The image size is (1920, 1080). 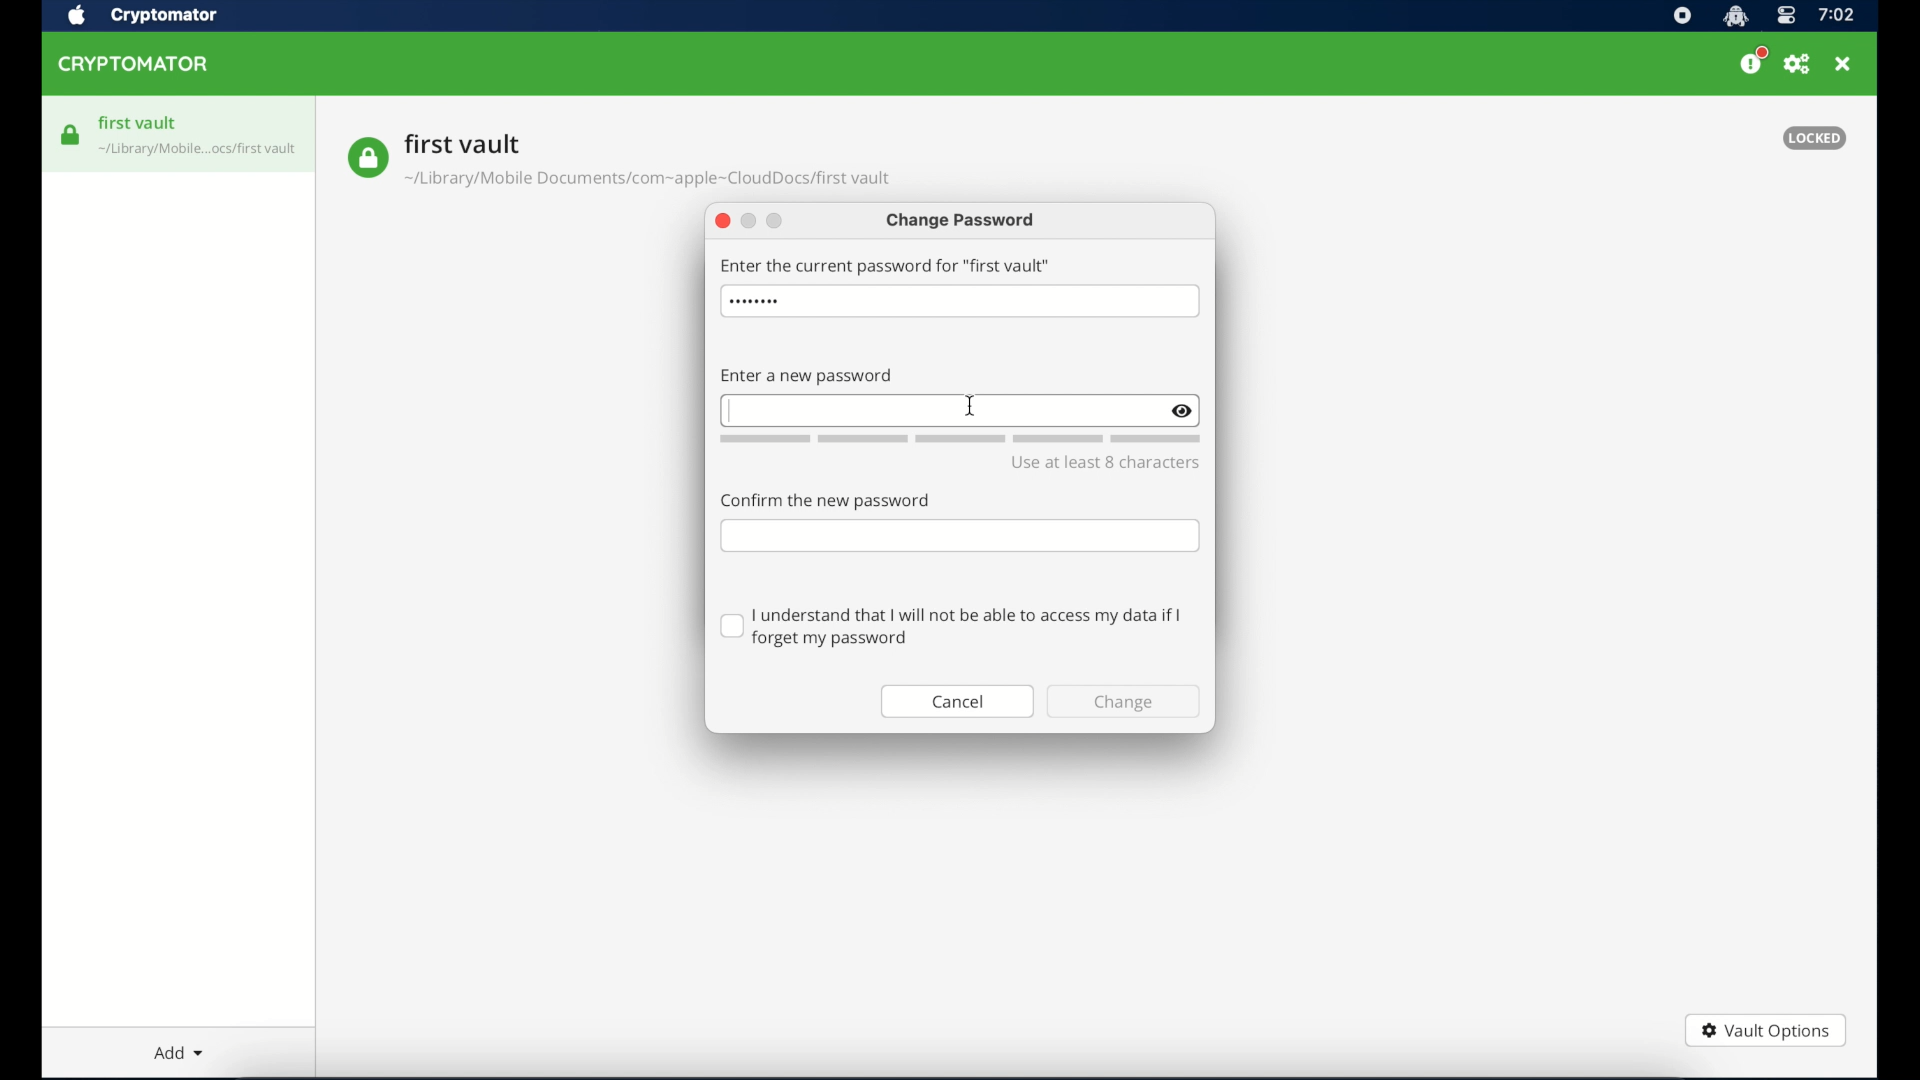 What do you see at coordinates (885, 265) in the screenshot?
I see `enter the current password for first vault` at bounding box center [885, 265].